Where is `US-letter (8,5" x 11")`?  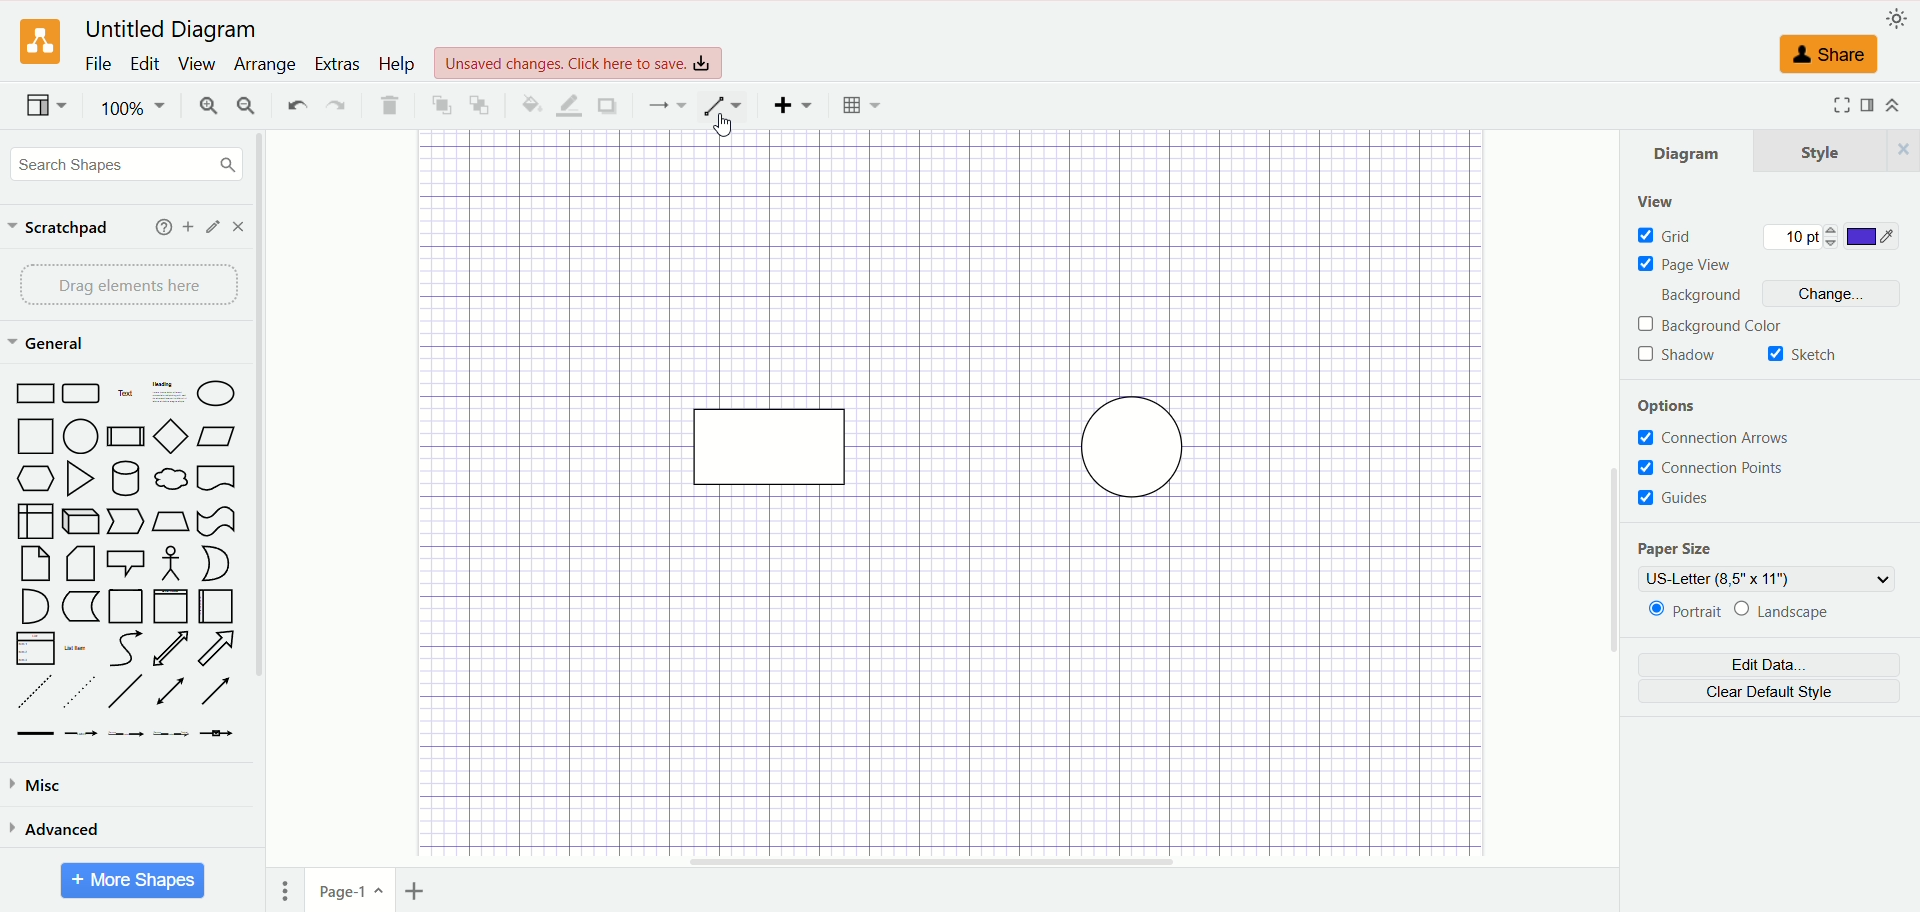 US-letter (8,5" x 11") is located at coordinates (1769, 579).